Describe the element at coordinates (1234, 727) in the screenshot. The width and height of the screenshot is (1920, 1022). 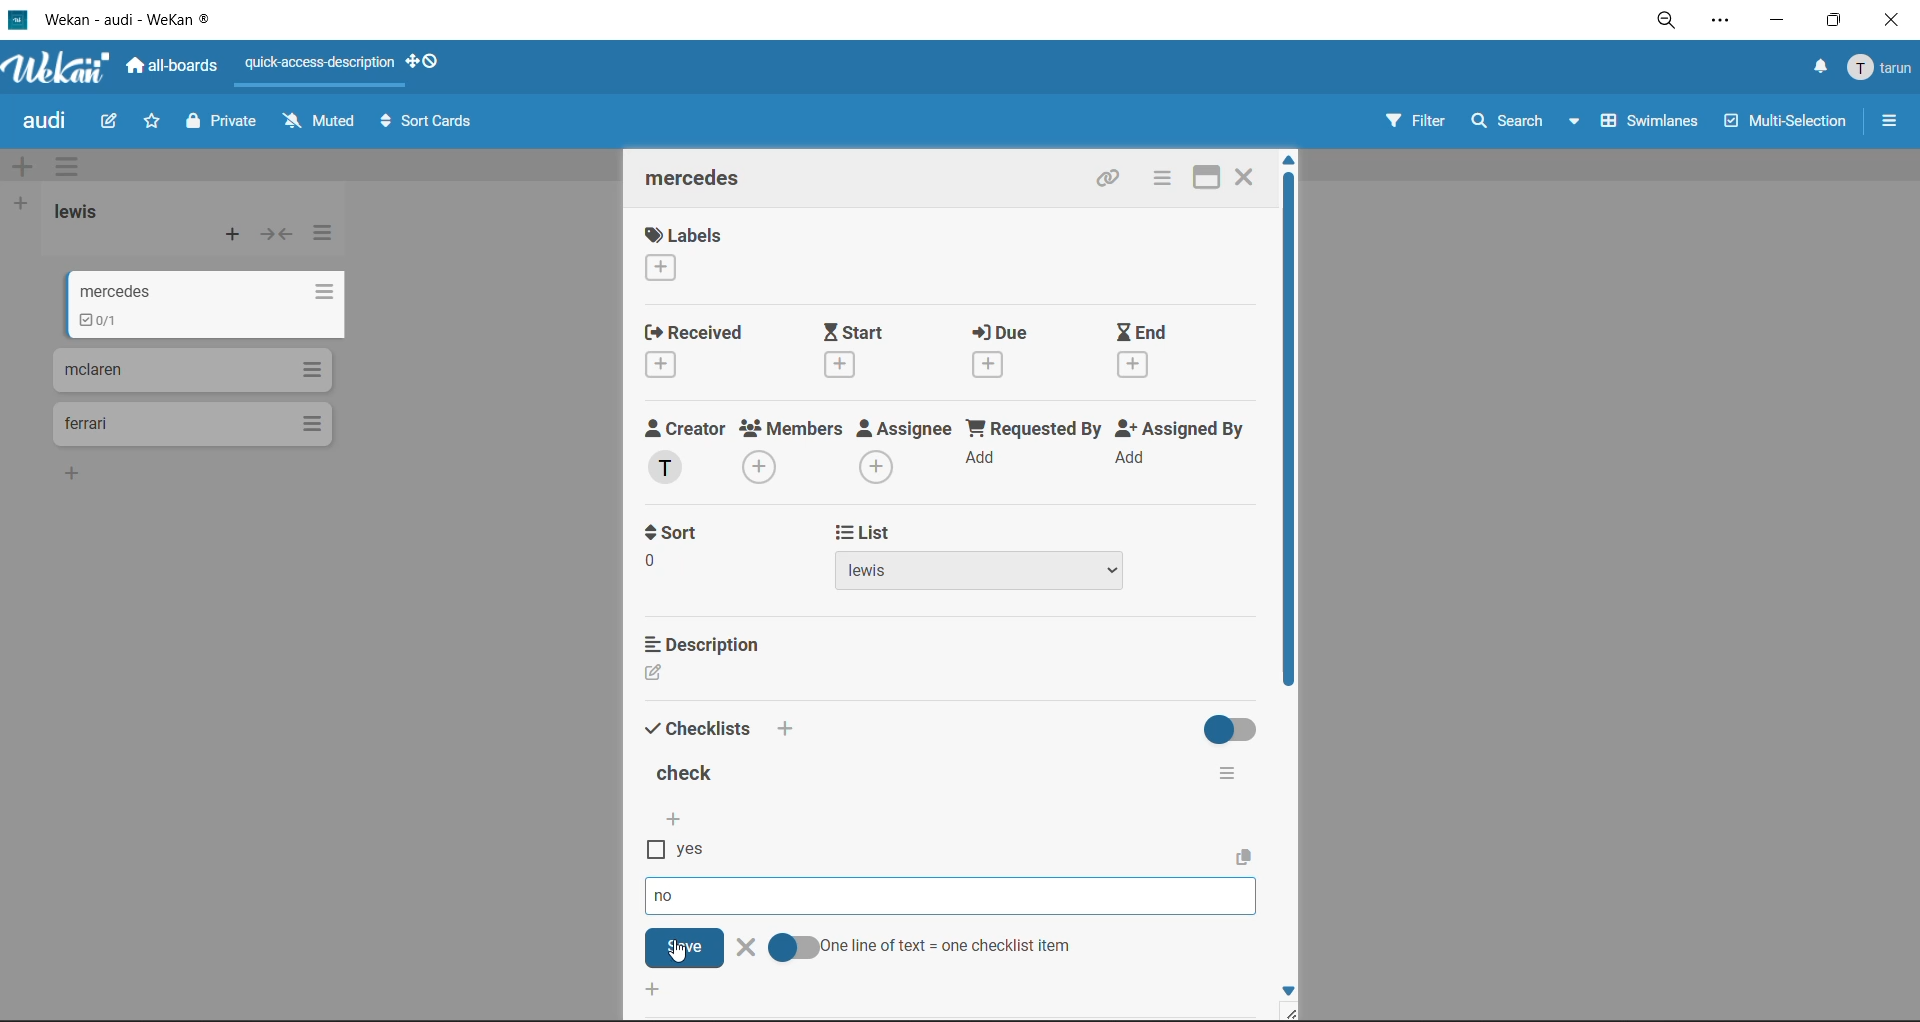
I see `hide completed checklist` at that location.